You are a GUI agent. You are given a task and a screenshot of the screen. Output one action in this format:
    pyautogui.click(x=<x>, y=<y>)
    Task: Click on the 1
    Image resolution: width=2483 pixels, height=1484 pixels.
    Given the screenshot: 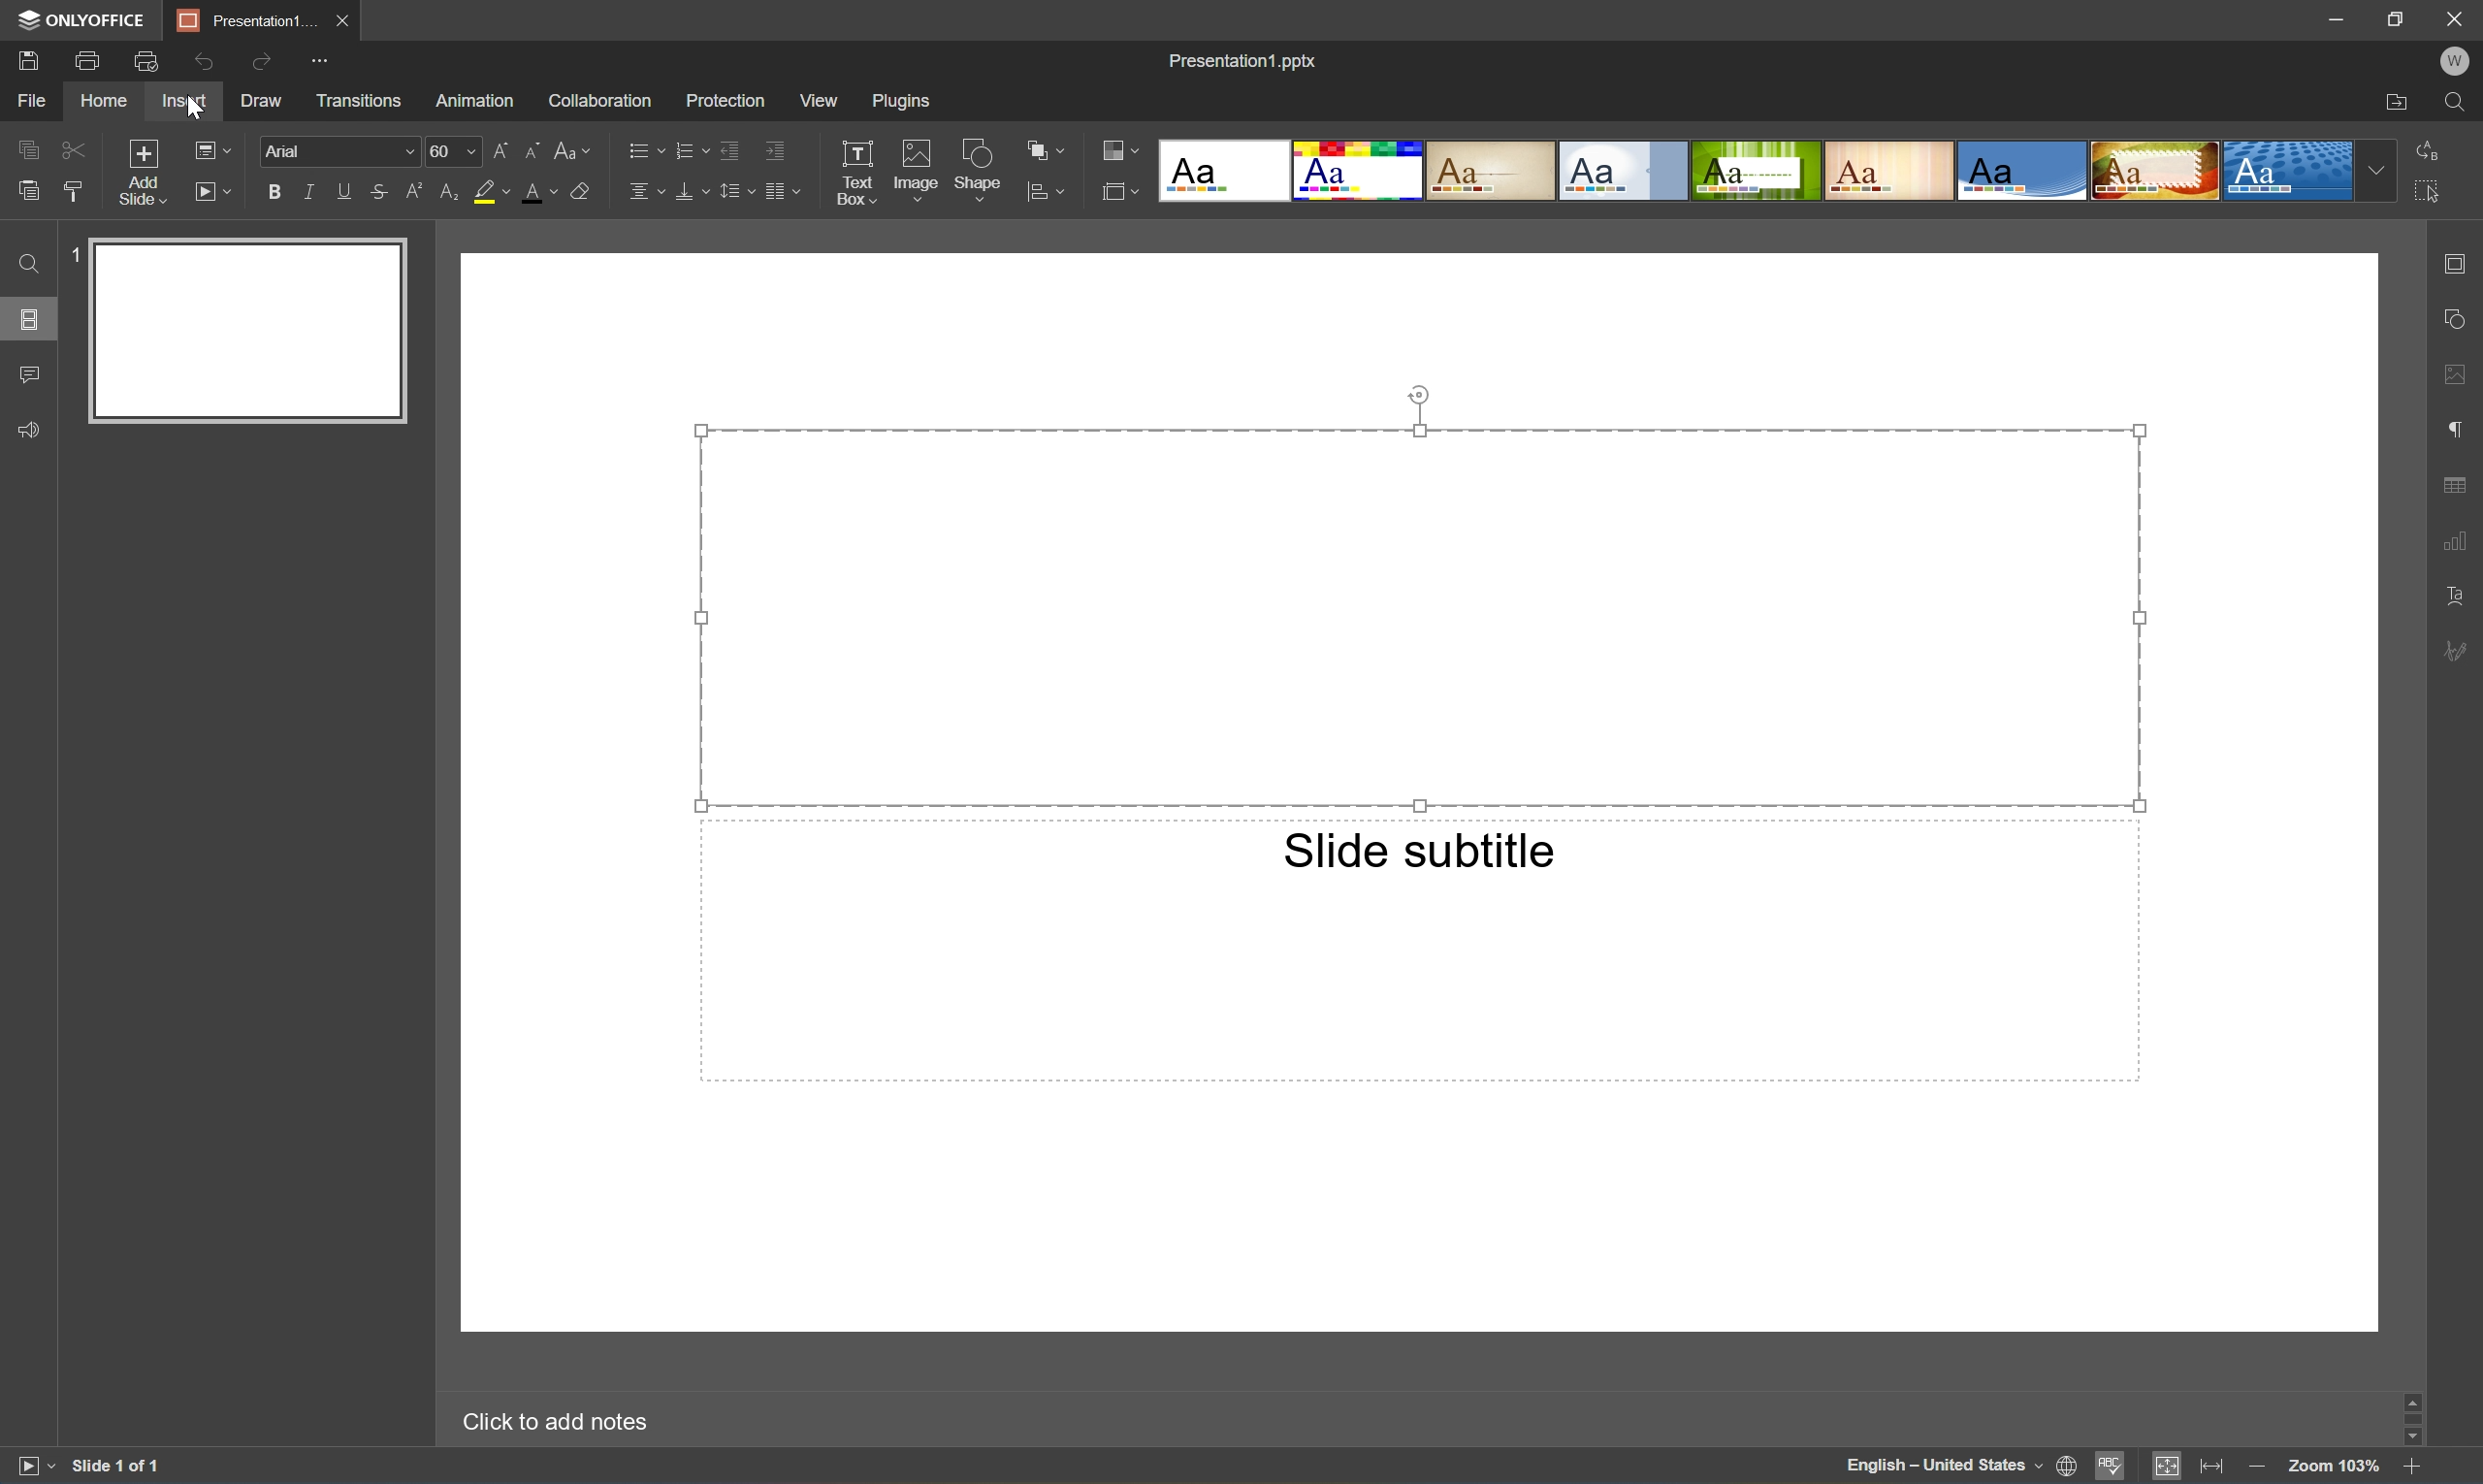 What is the action you would take?
    pyautogui.click(x=73, y=253)
    